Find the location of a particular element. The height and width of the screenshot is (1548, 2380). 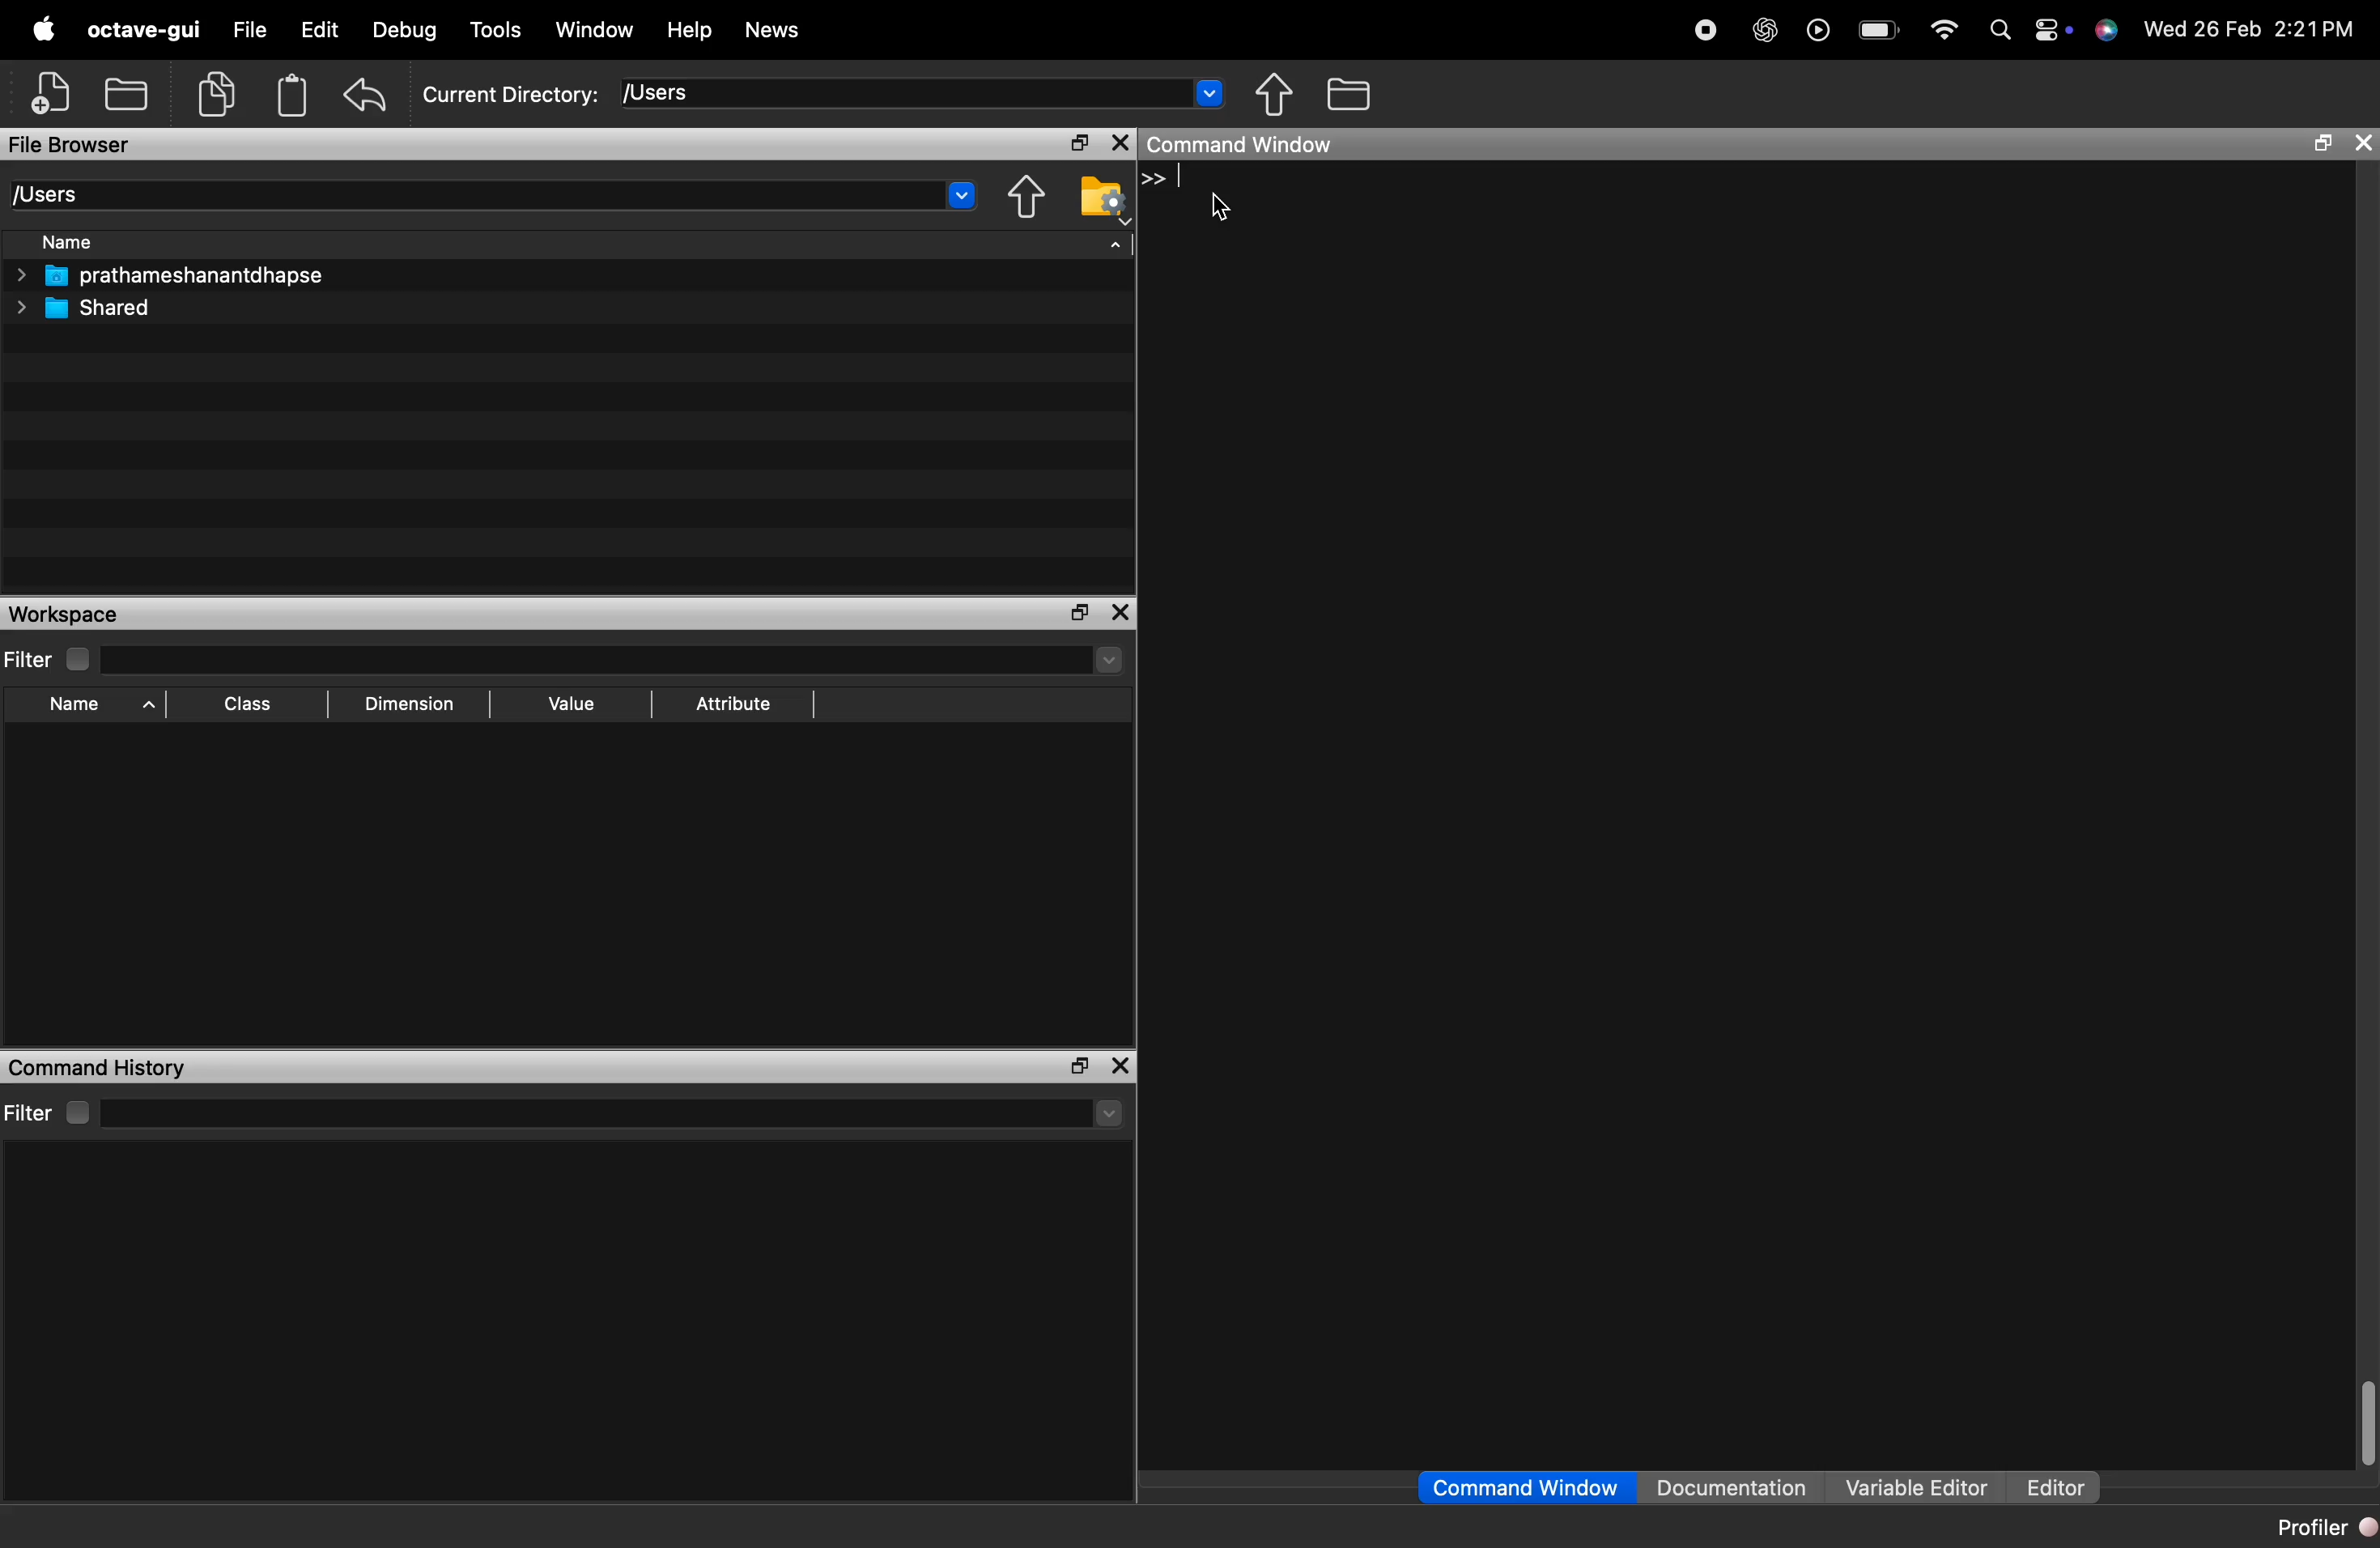

close is located at coordinates (1121, 615).